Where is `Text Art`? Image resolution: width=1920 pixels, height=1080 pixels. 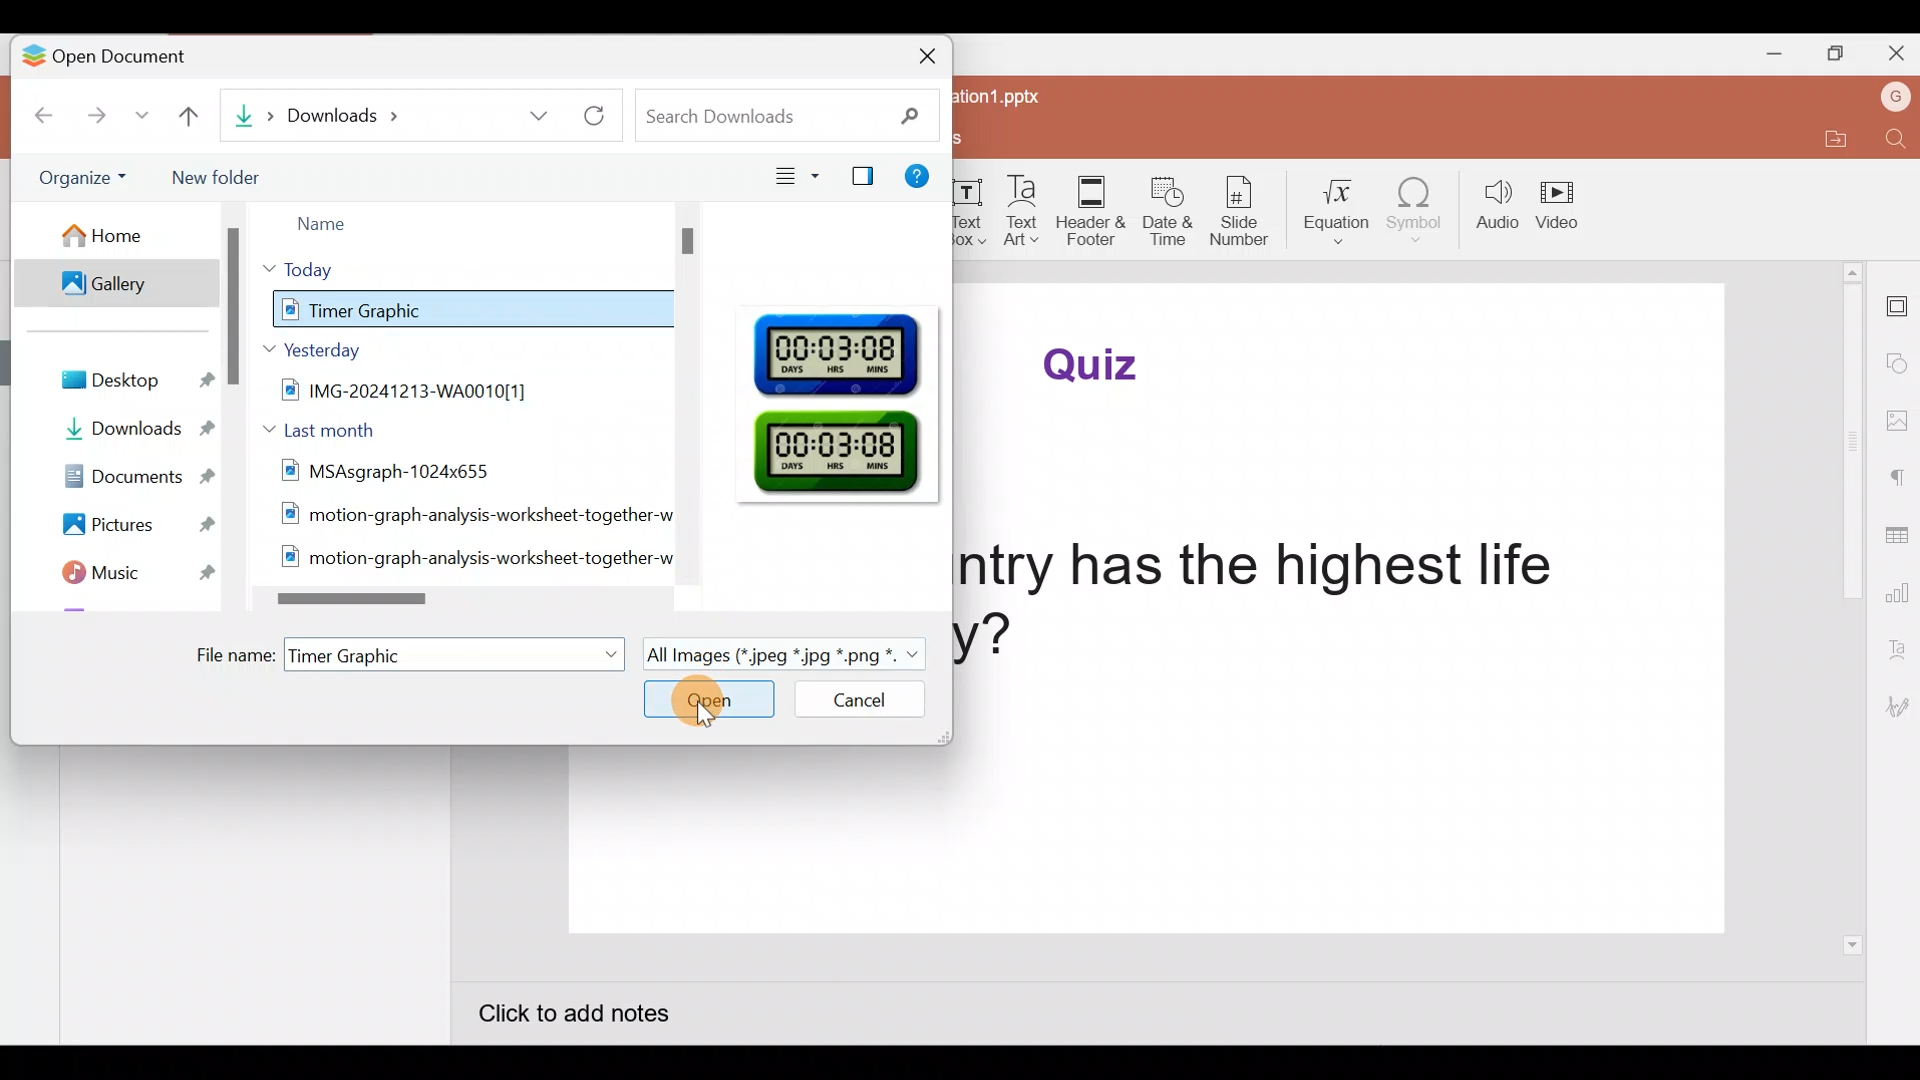 Text Art is located at coordinates (1024, 214).